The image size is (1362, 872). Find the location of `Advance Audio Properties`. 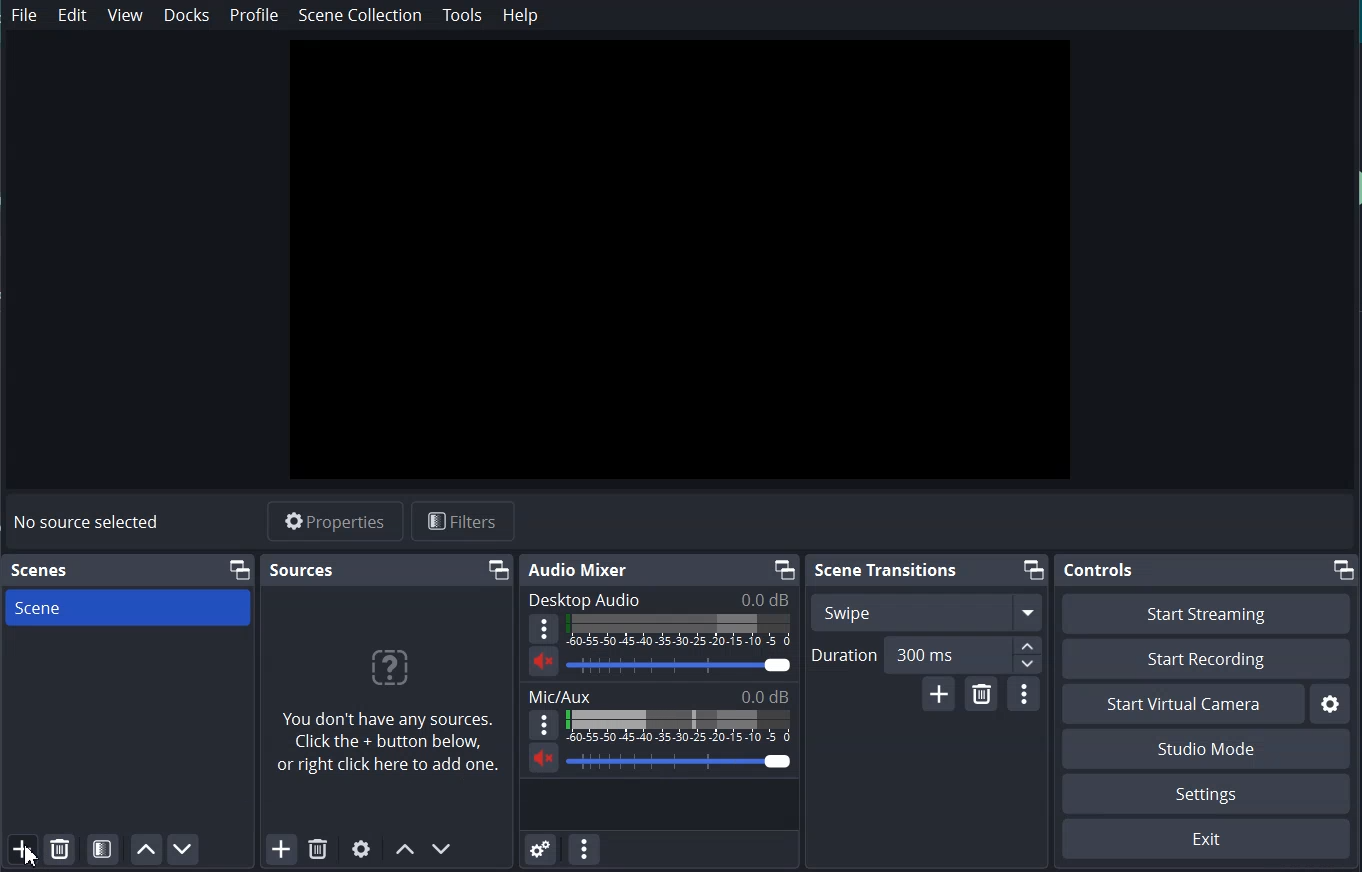

Advance Audio Properties is located at coordinates (541, 847).